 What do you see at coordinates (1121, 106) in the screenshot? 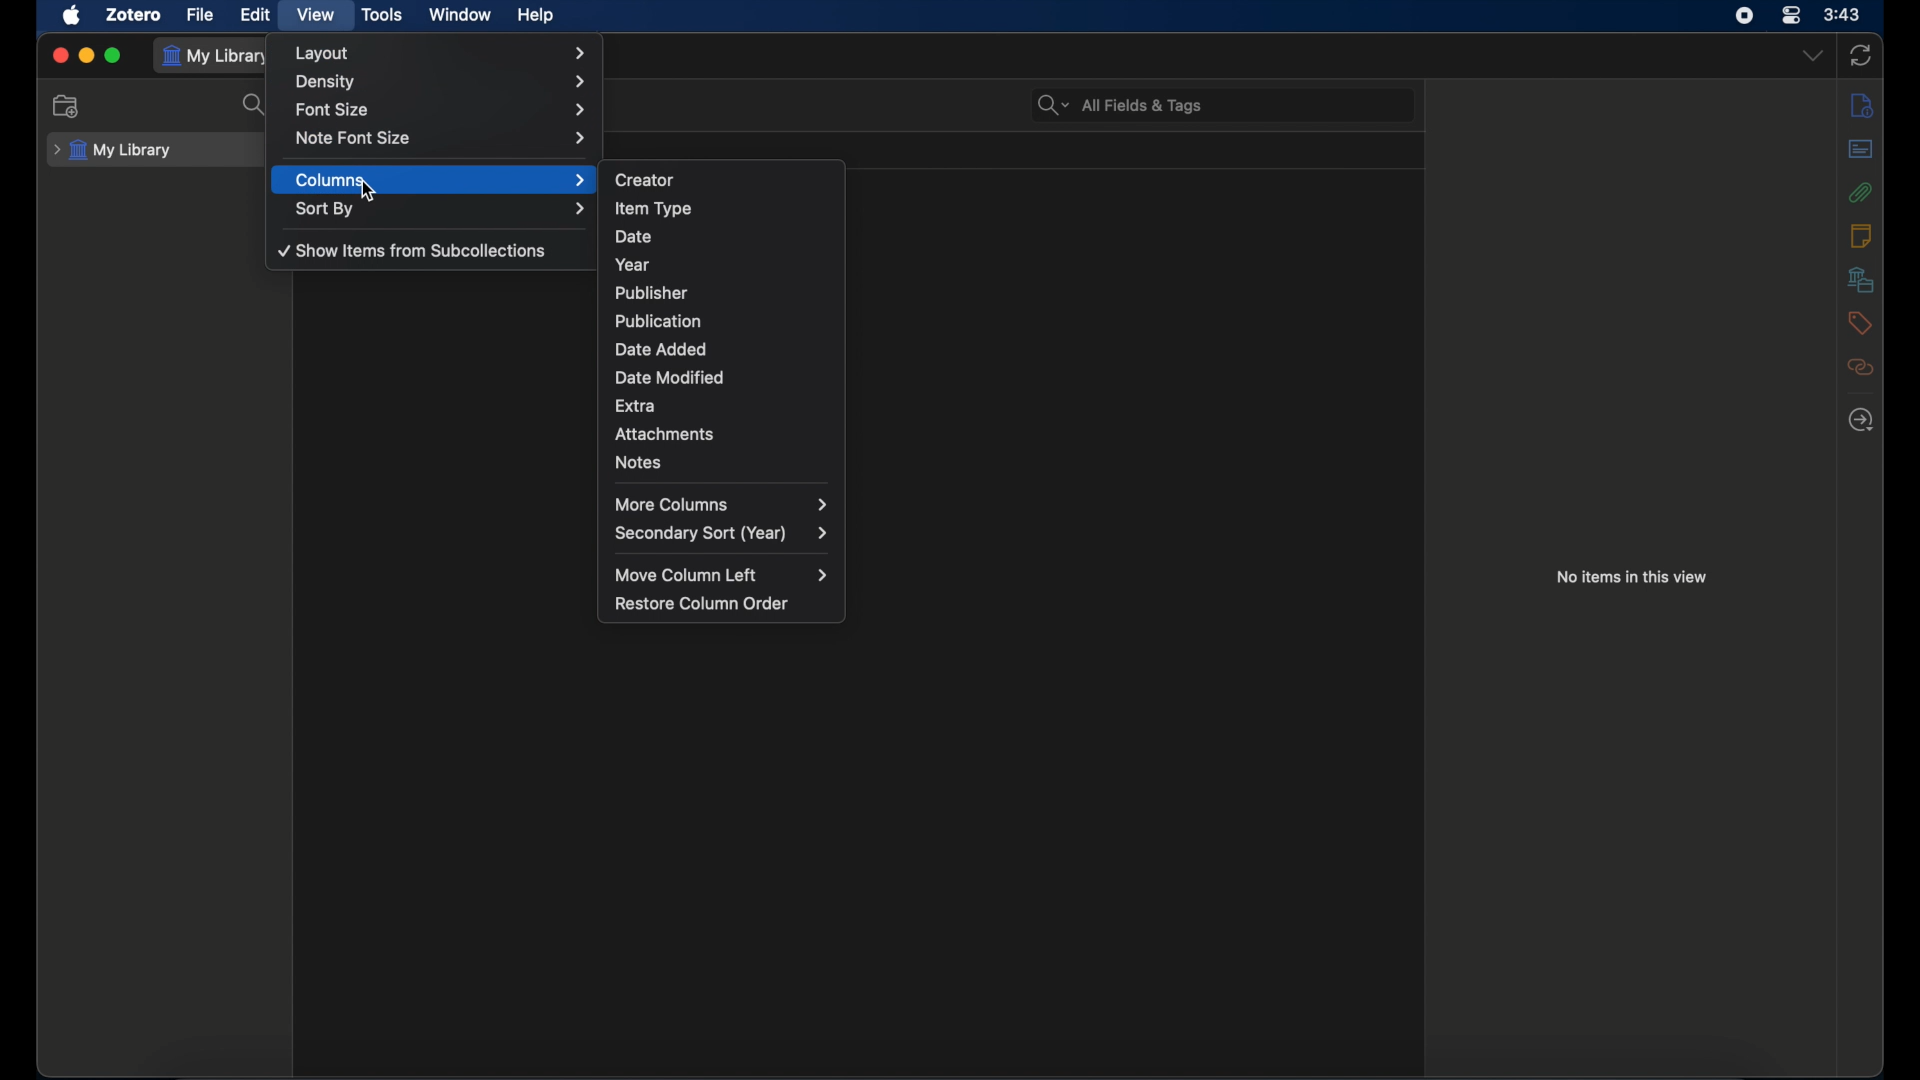
I see `search bar` at bounding box center [1121, 106].